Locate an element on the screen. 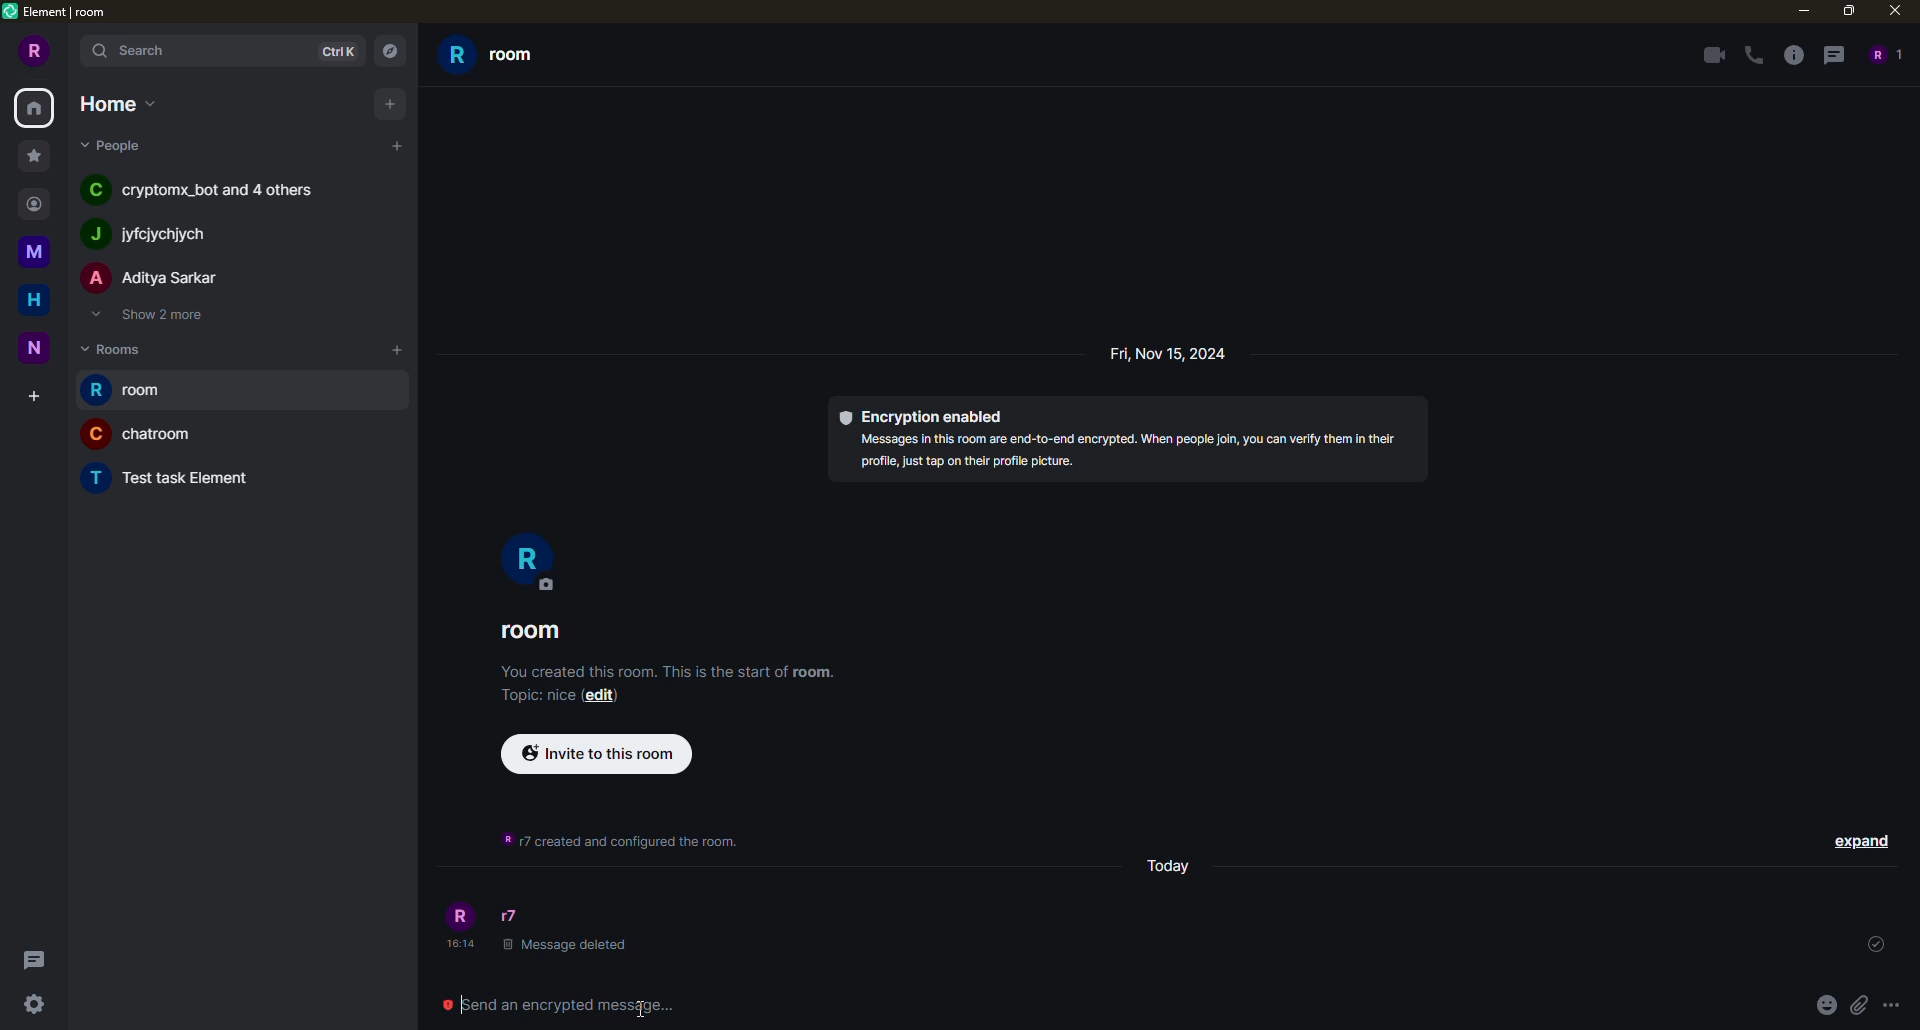  people is located at coordinates (516, 914).